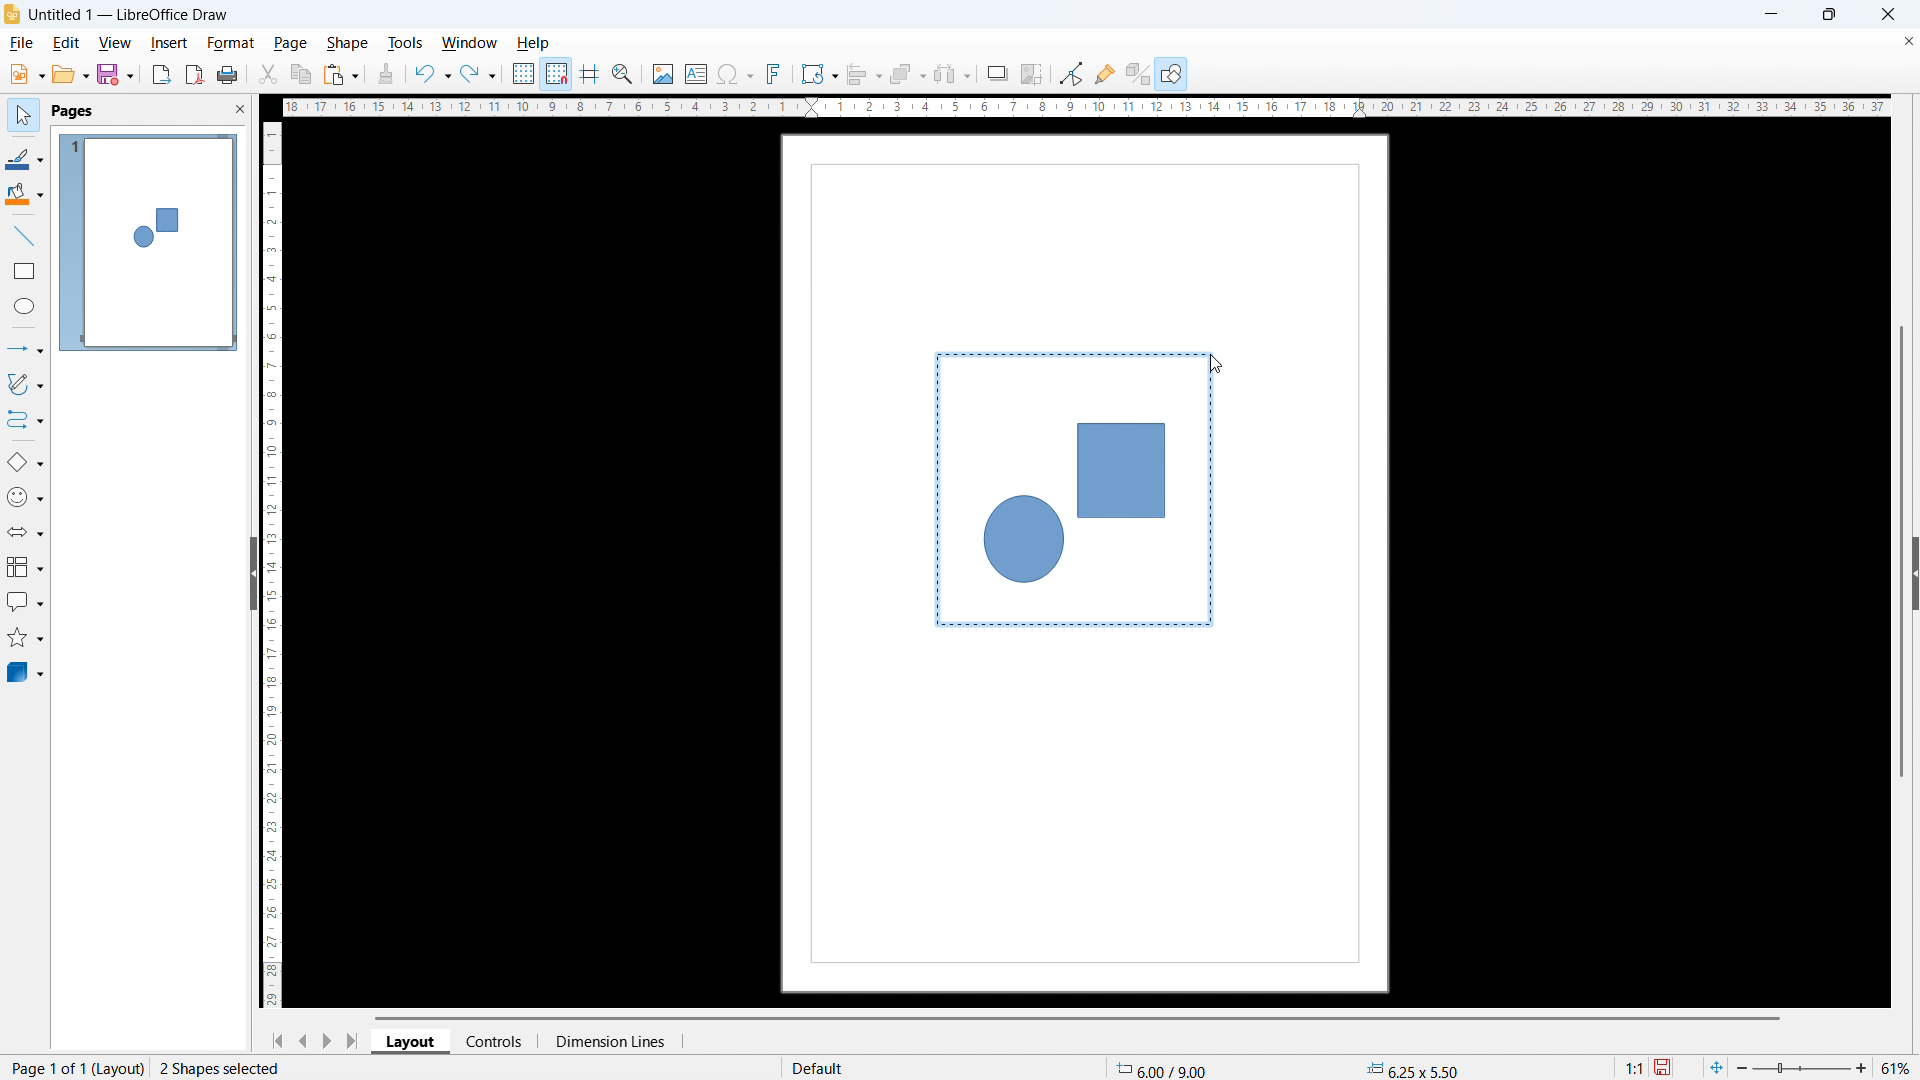 The height and width of the screenshot is (1080, 1920). What do you see at coordinates (270, 565) in the screenshot?
I see `vertical ruler` at bounding box center [270, 565].